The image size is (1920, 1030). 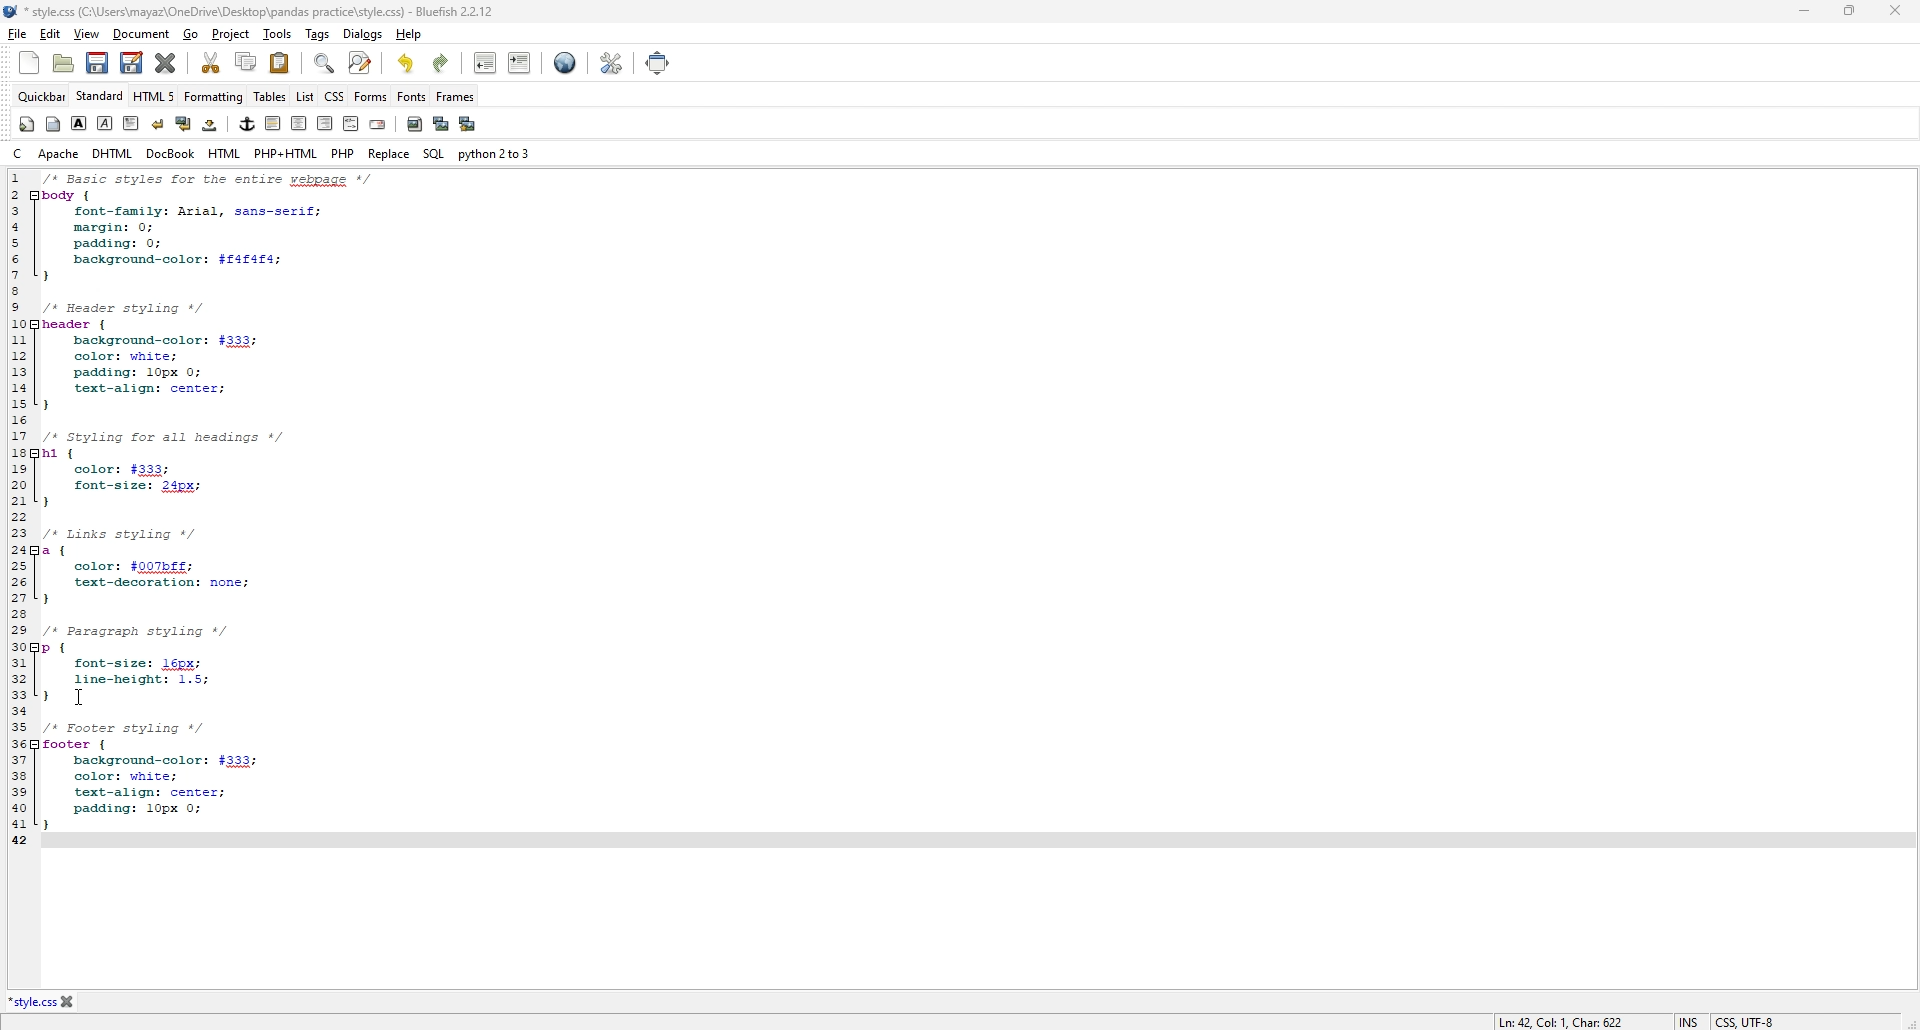 What do you see at coordinates (264, 10) in the screenshot?
I see `*style.css (C:\Users\mayaz\OneDrive\Desktop\pandas practice\style.css) - Bluefish 2.2.12` at bounding box center [264, 10].